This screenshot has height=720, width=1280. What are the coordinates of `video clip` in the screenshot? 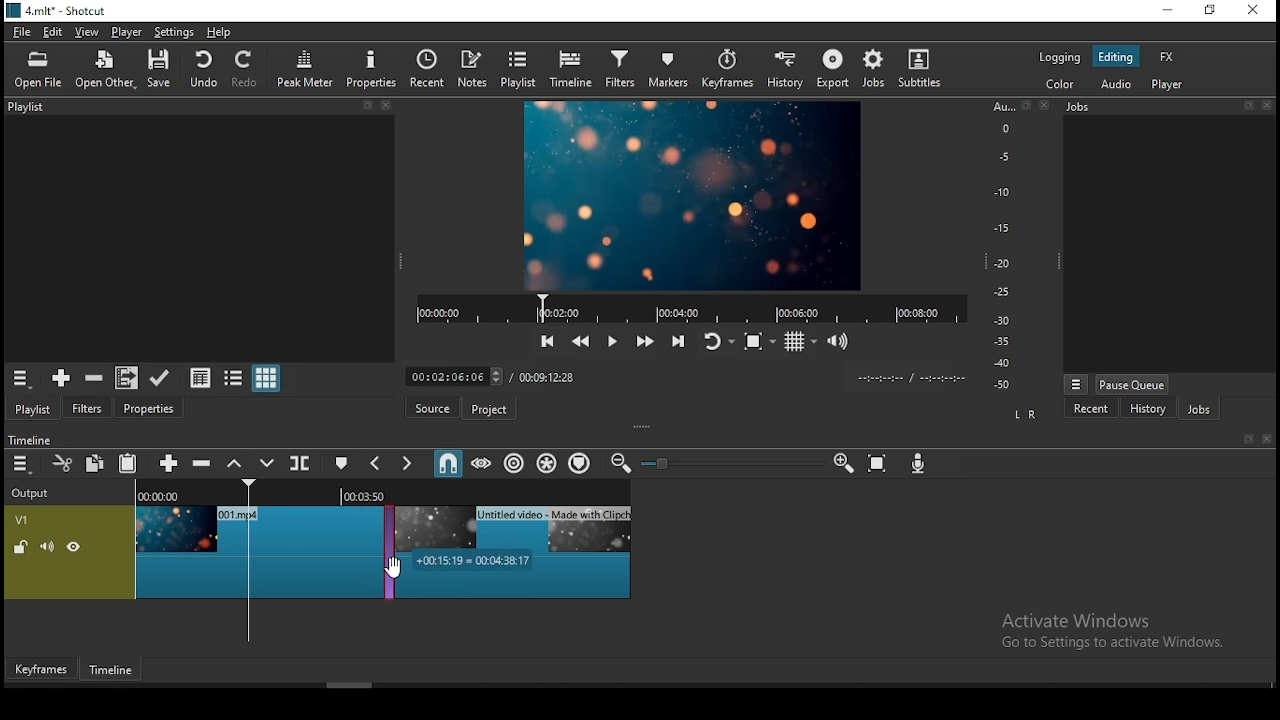 It's located at (515, 550).